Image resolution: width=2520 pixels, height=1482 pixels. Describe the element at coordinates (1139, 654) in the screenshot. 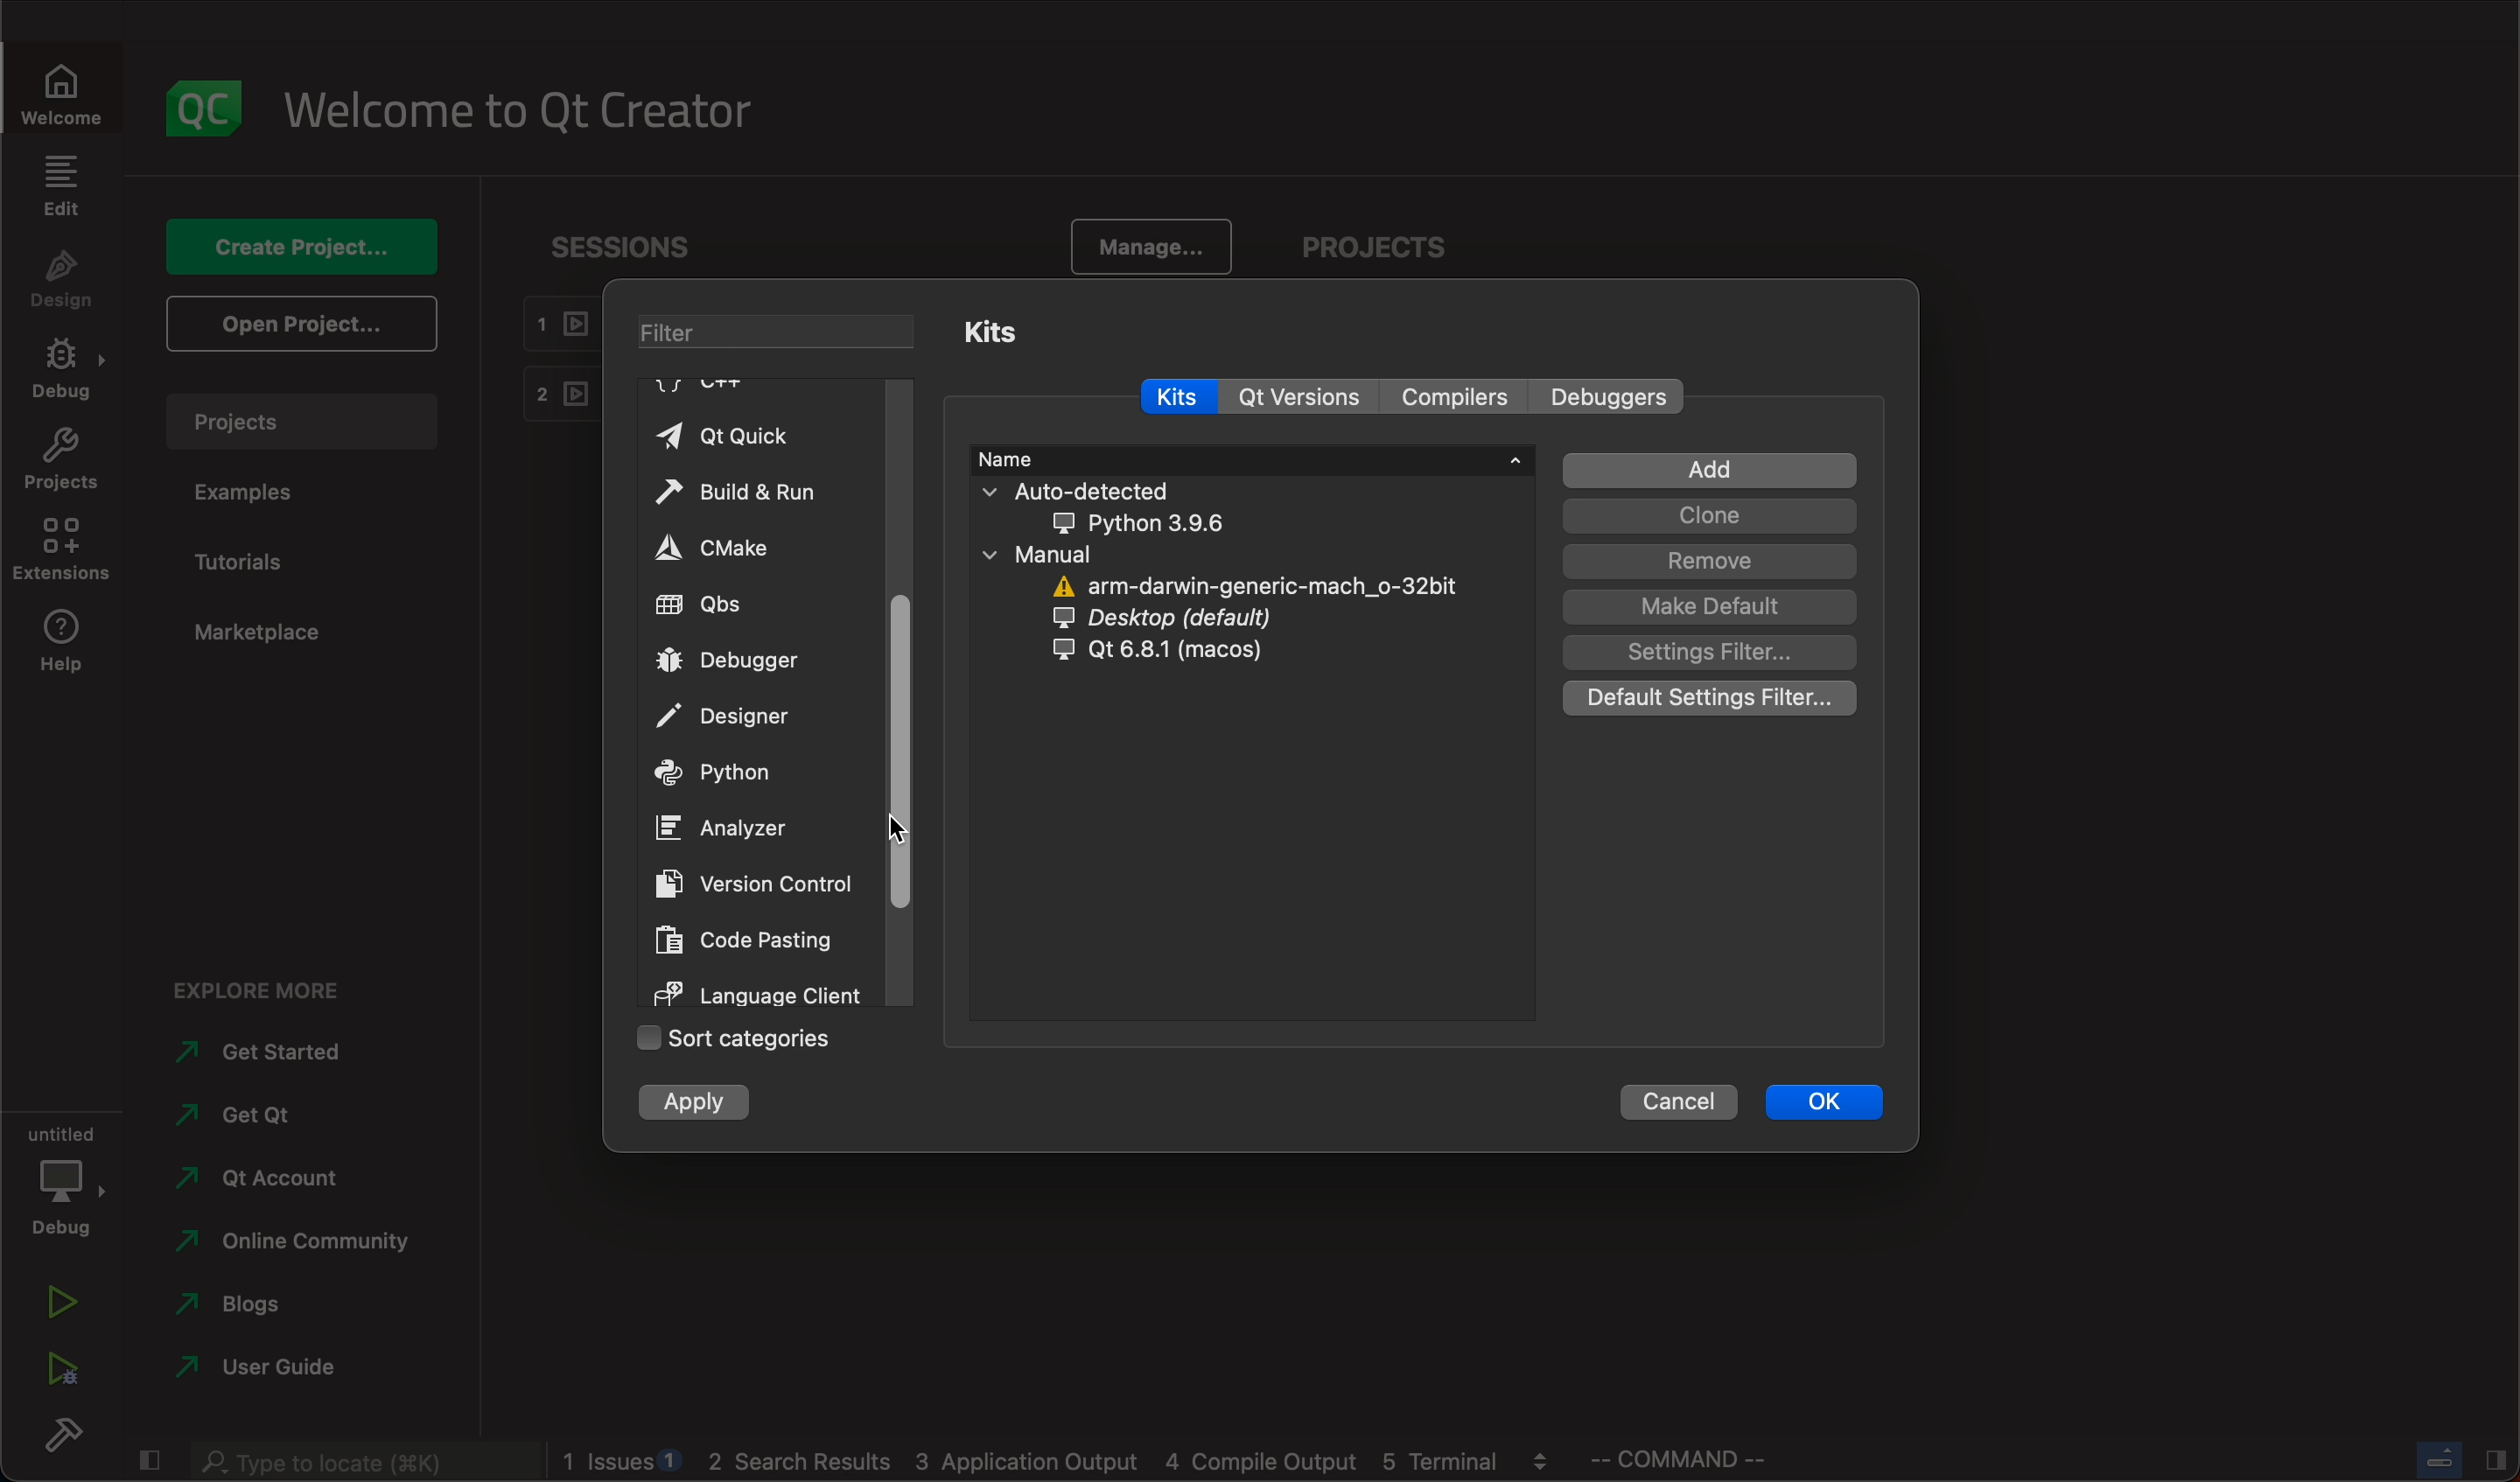

I see `qt ` at that location.